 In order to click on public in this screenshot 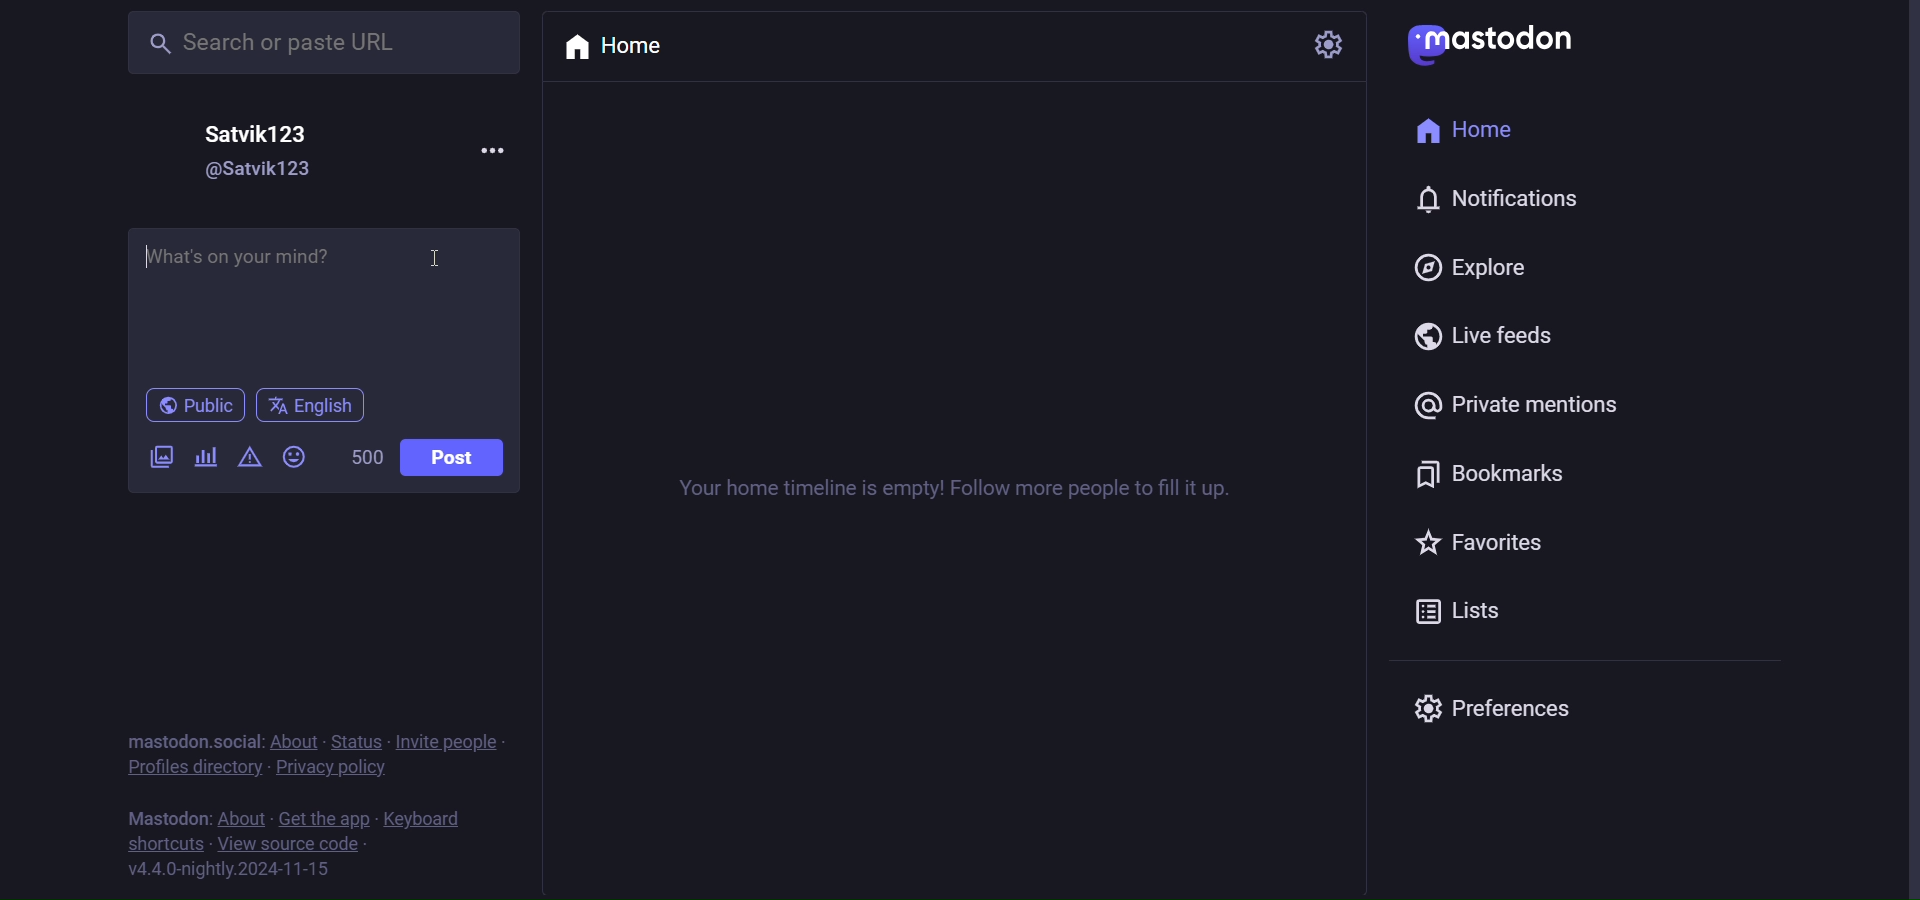, I will do `click(193, 407)`.